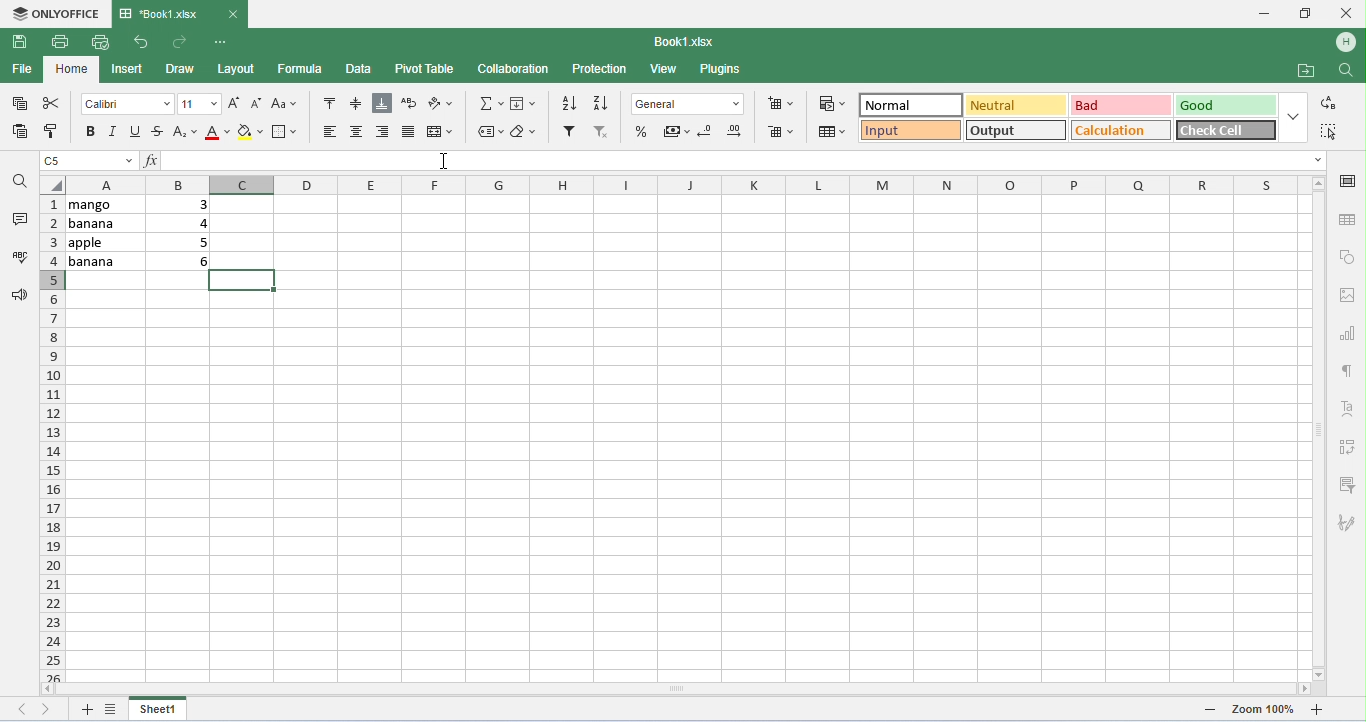 The width and height of the screenshot is (1366, 722). What do you see at coordinates (524, 132) in the screenshot?
I see `clear` at bounding box center [524, 132].